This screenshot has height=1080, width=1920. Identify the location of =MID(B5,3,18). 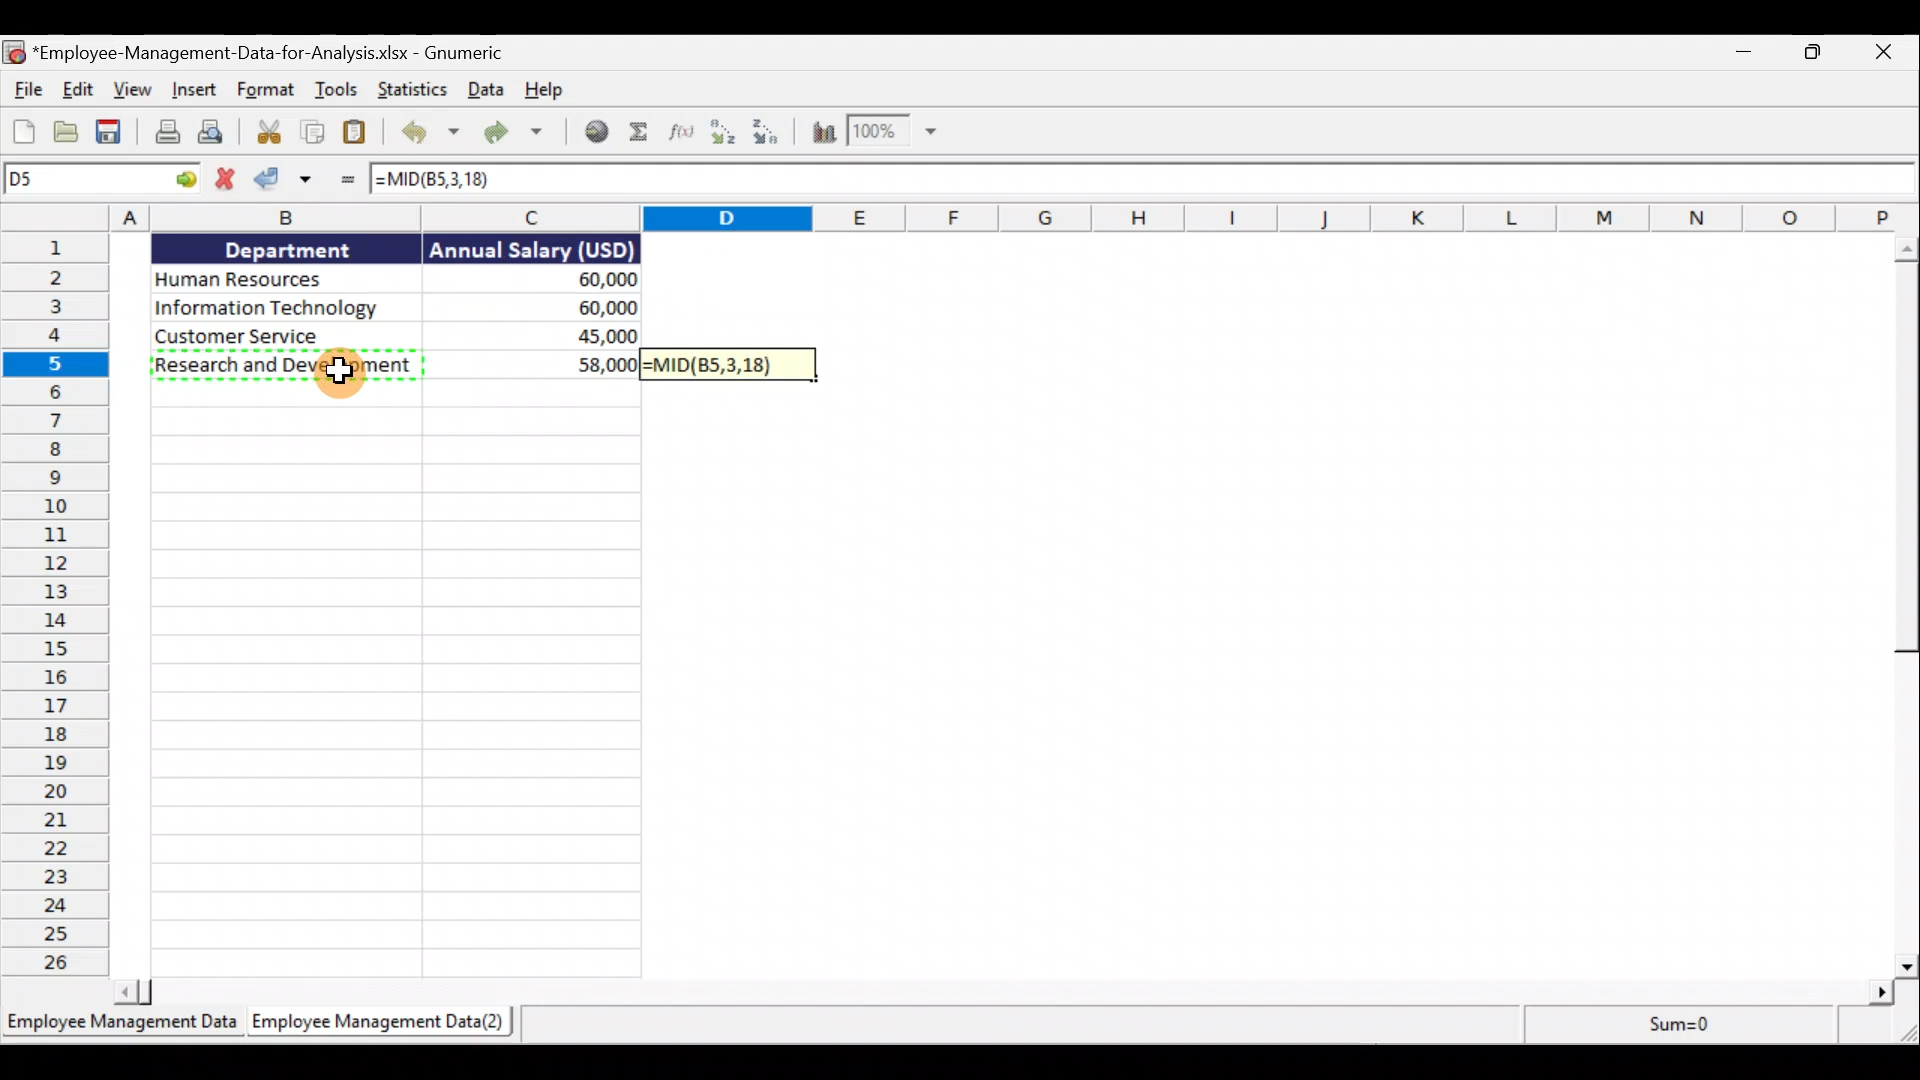
(730, 363).